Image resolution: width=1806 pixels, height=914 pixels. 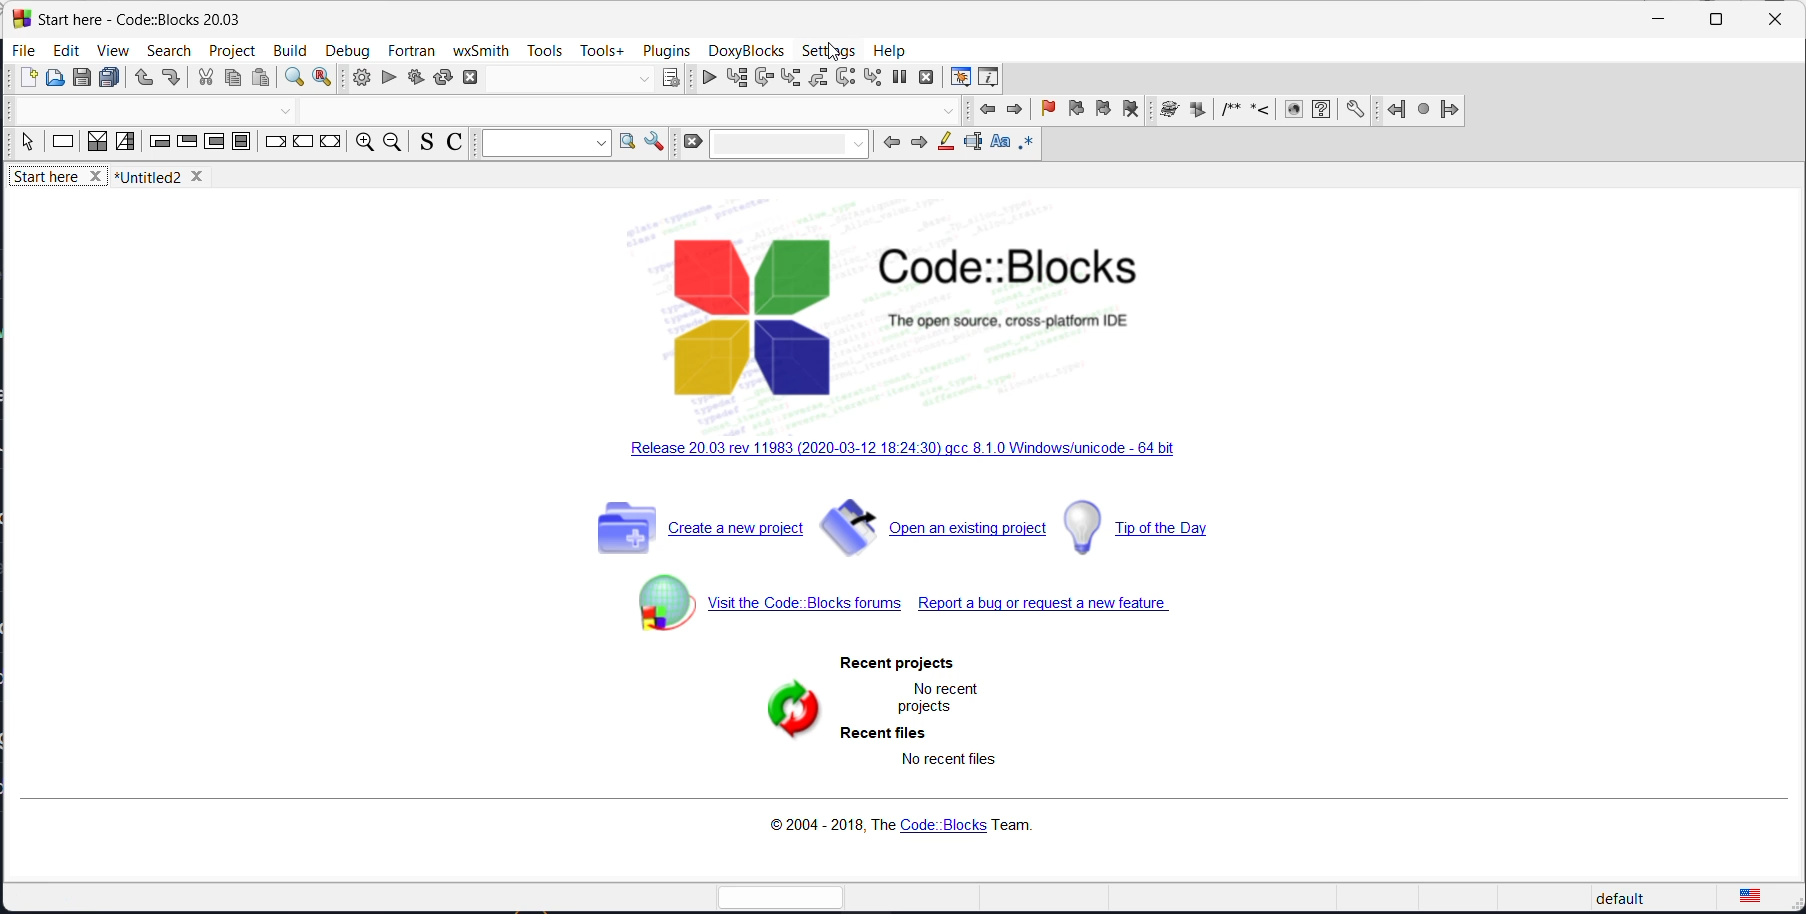 What do you see at coordinates (992, 77) in the screenshot?
I see `Various info` at bounding box center [992, 77].